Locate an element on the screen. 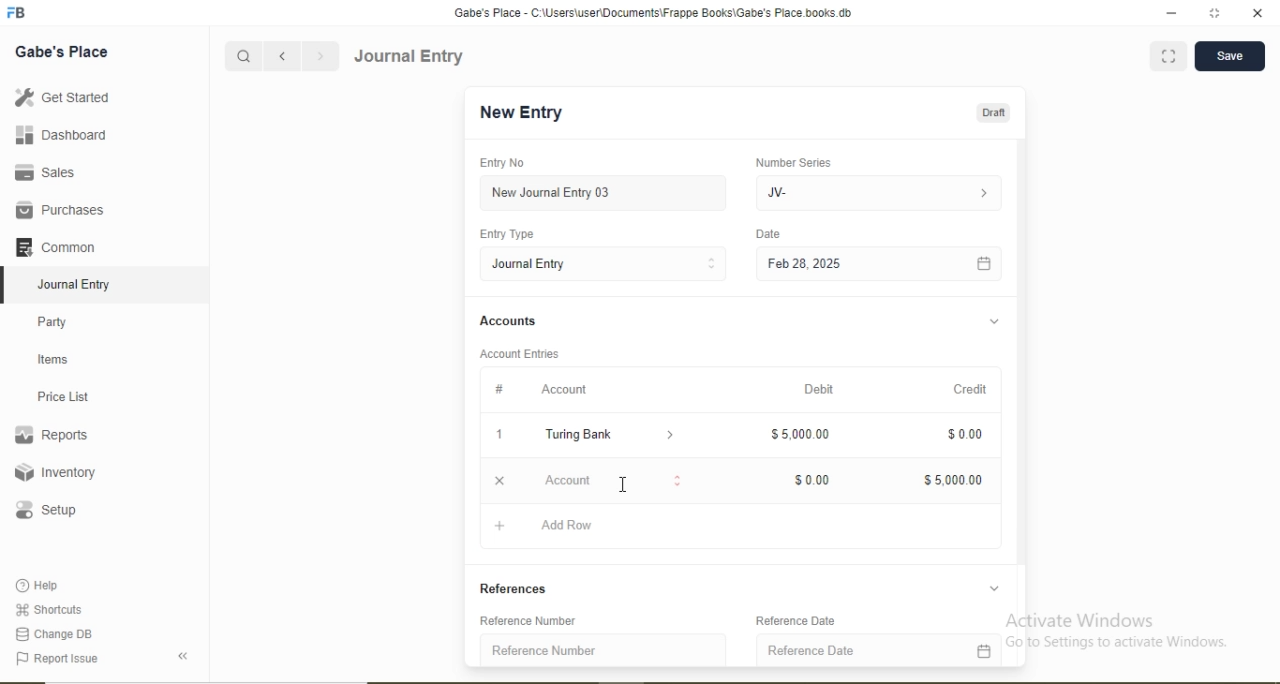 This screenshot has height=684, width=1280. Feb 28, 2025 is located at coordinates (804, 263).